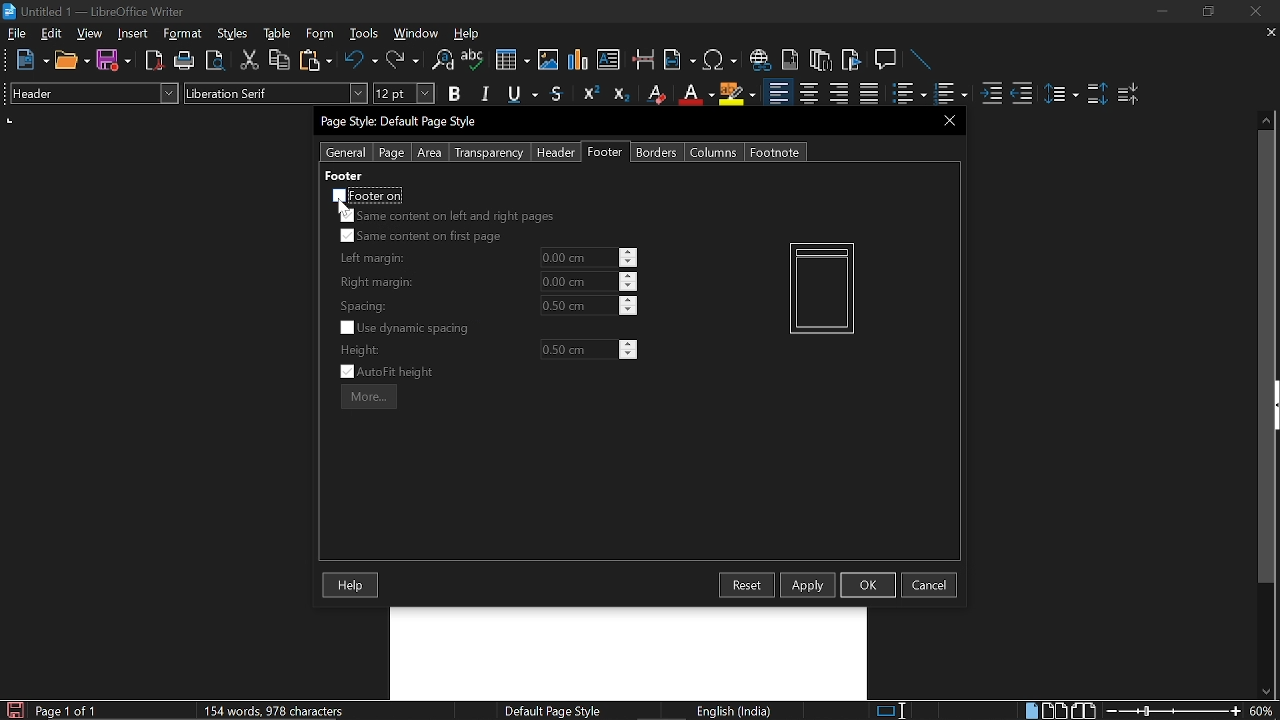  Describe the element at coordinates (473, 60) in the screenshot. I see `Spell check` at that location.